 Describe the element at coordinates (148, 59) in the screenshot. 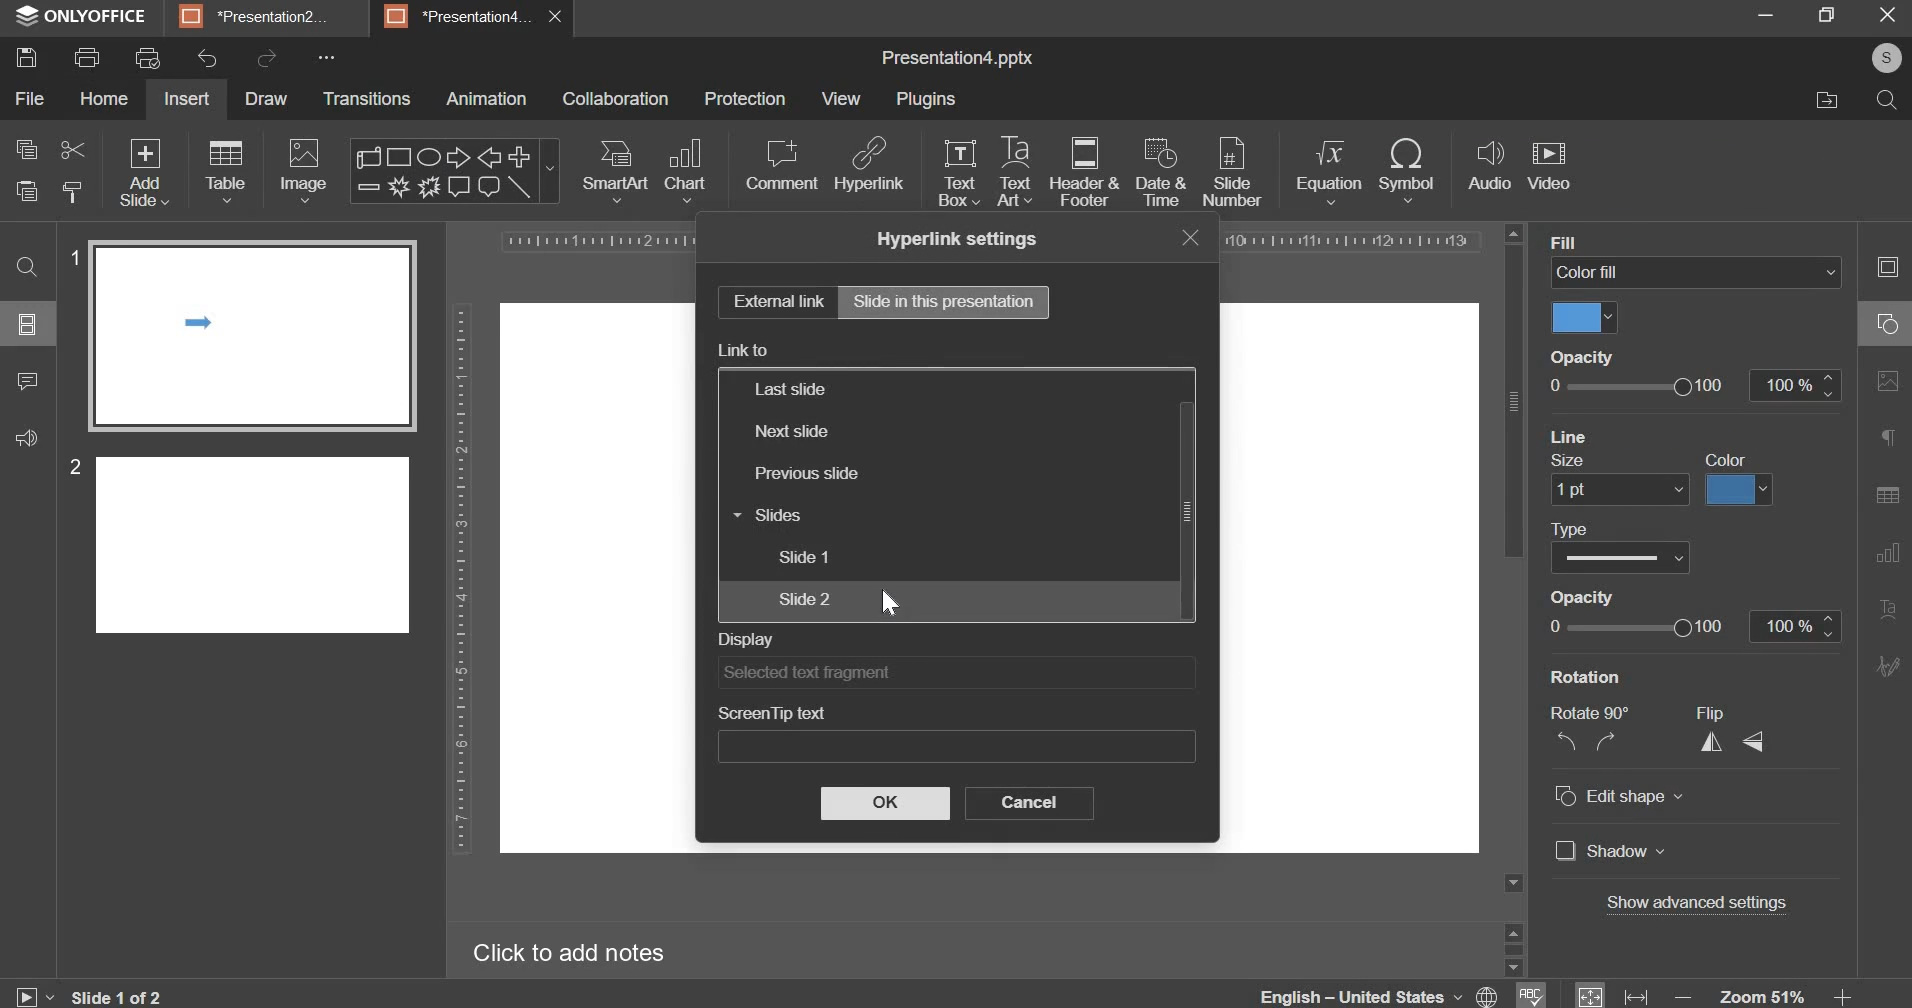

I see `print preview` at that location.